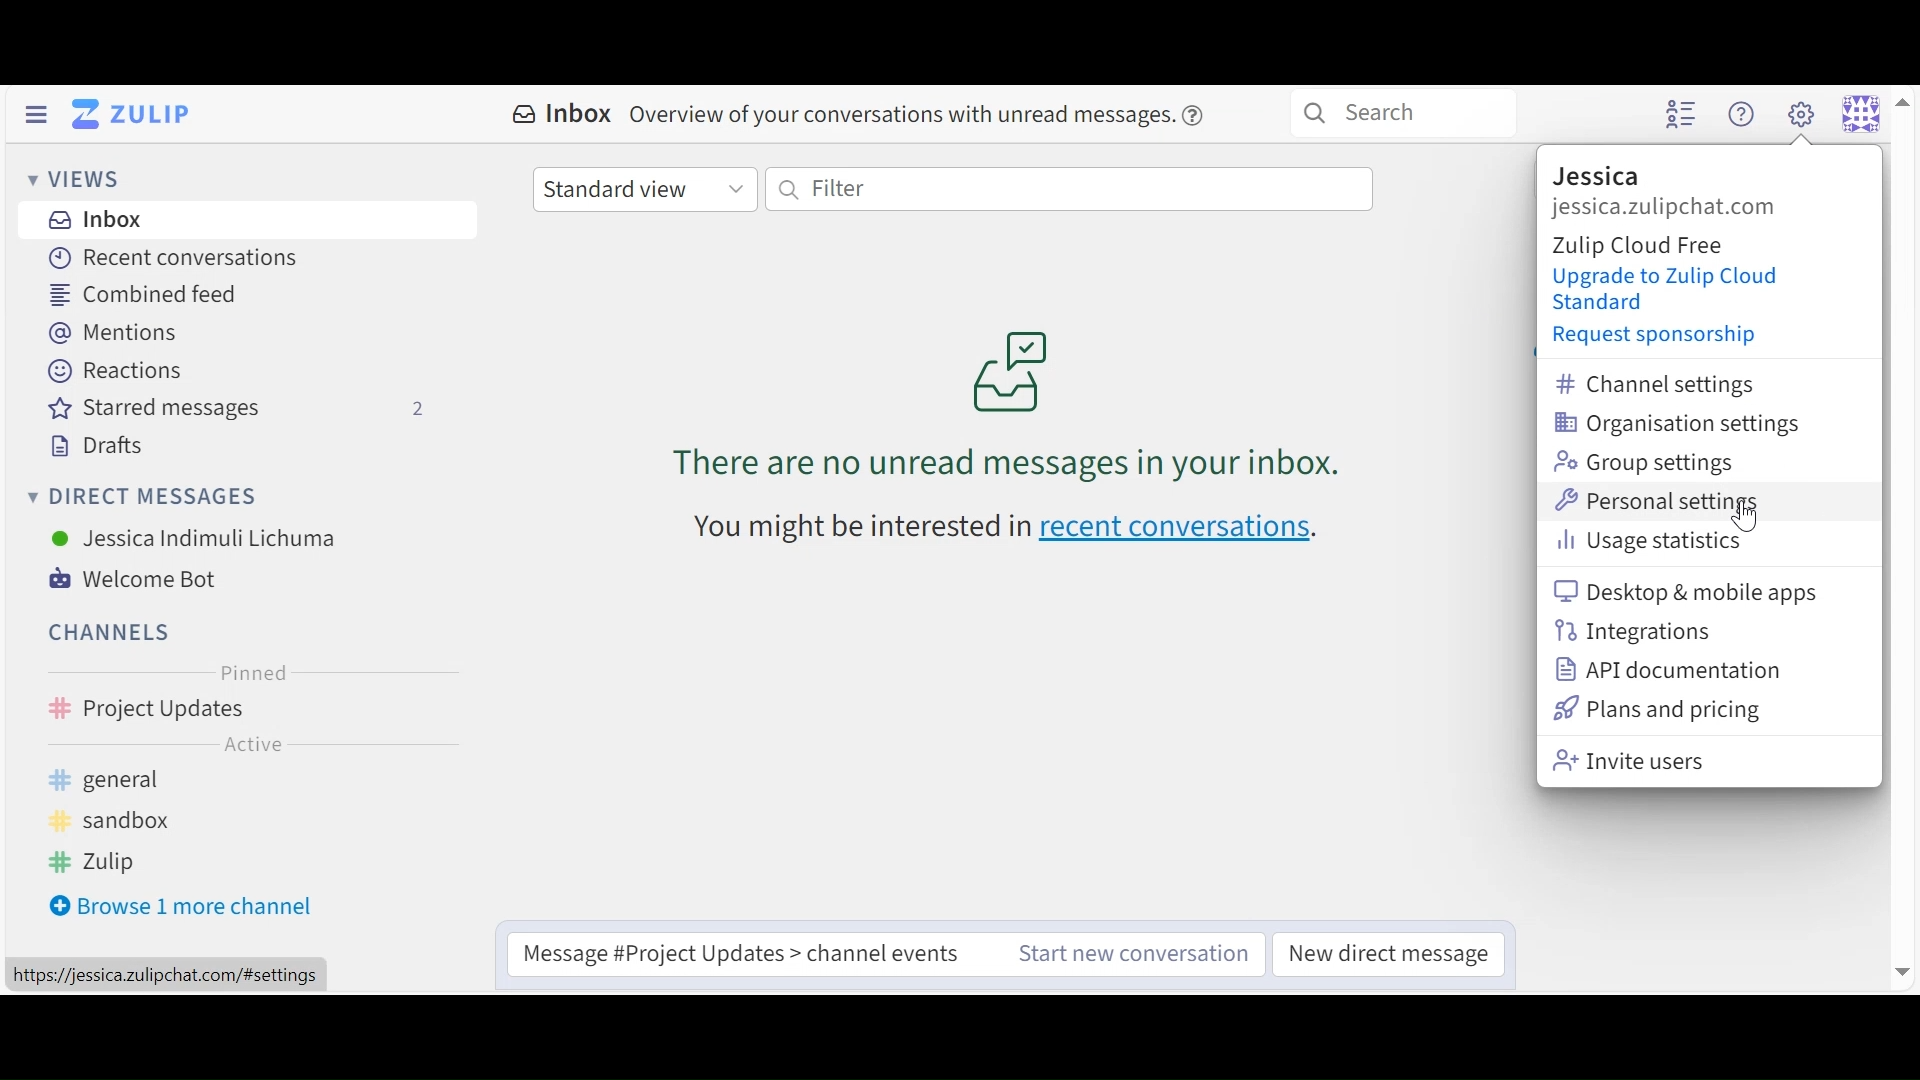 The height and width of the screenshot is (1080, 1920). I want to click on https://jessica.zulipchat.com/#settings, so click(165, 977).